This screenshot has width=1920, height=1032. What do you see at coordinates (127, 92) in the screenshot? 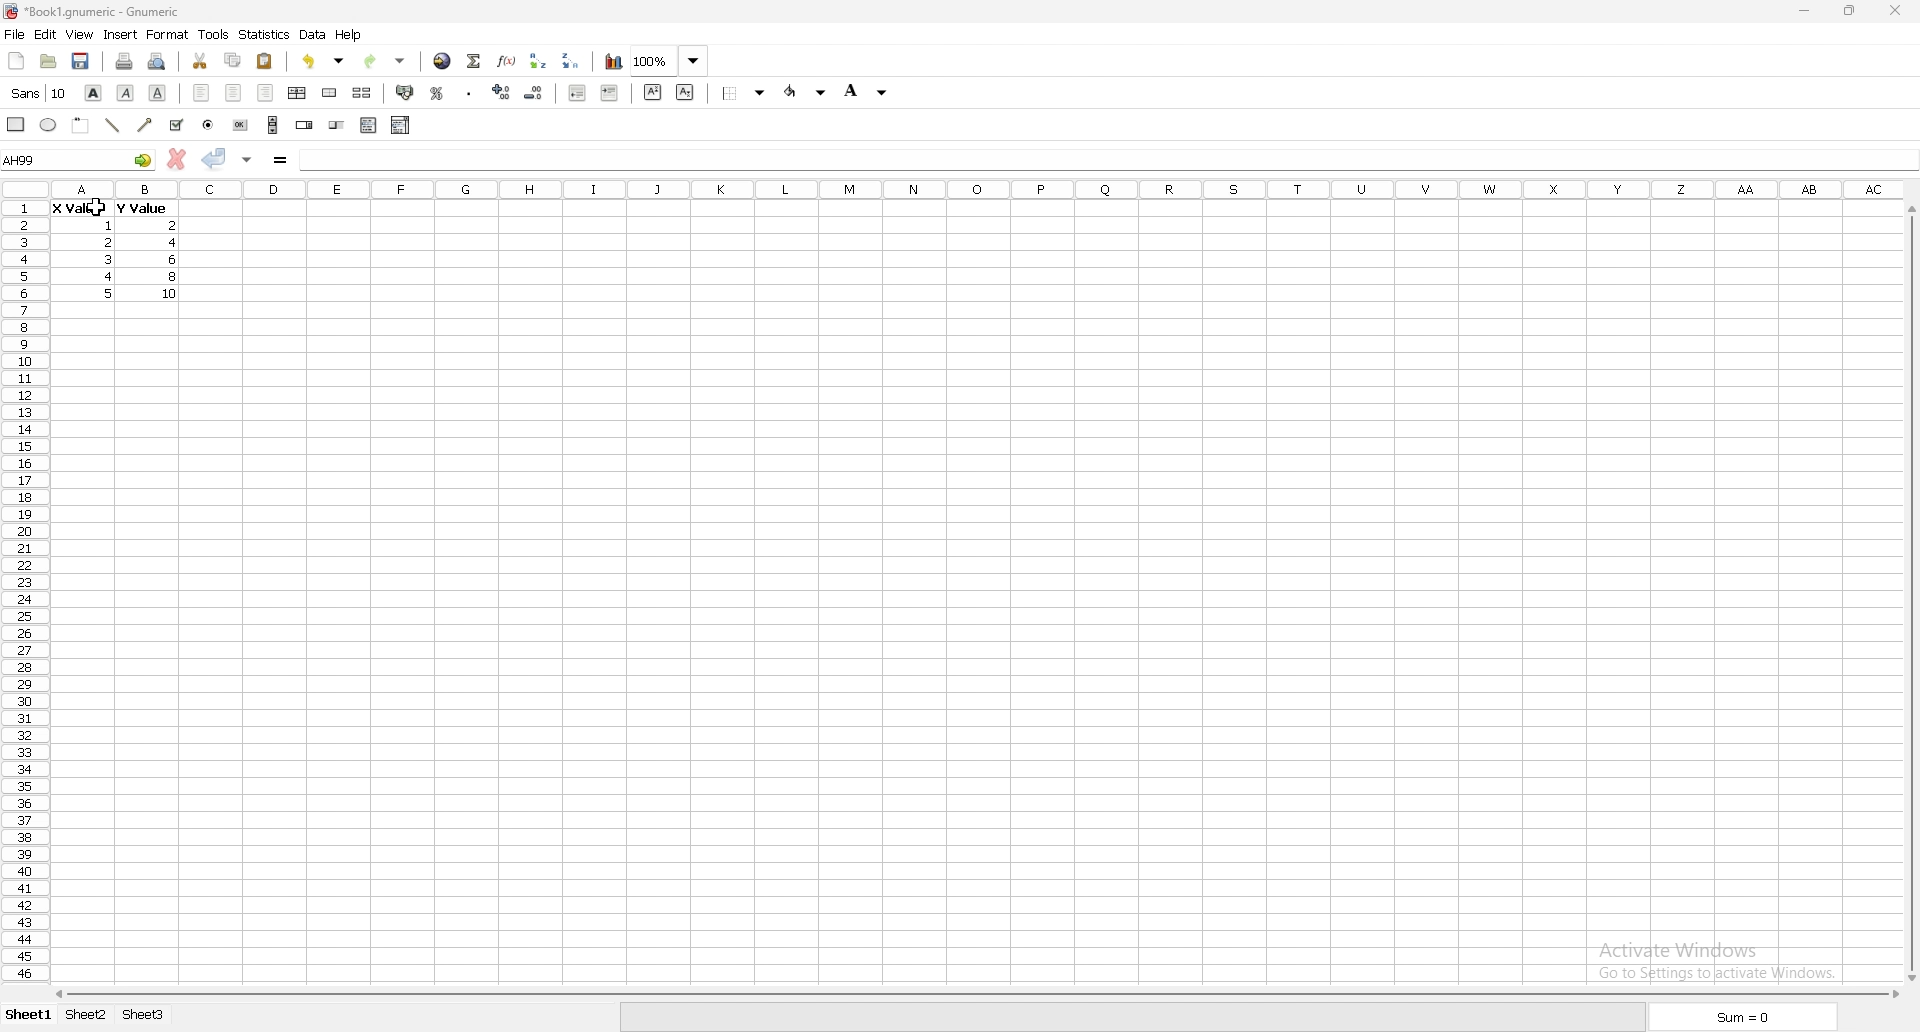
I see `italic` at bounding box center [127, 92].